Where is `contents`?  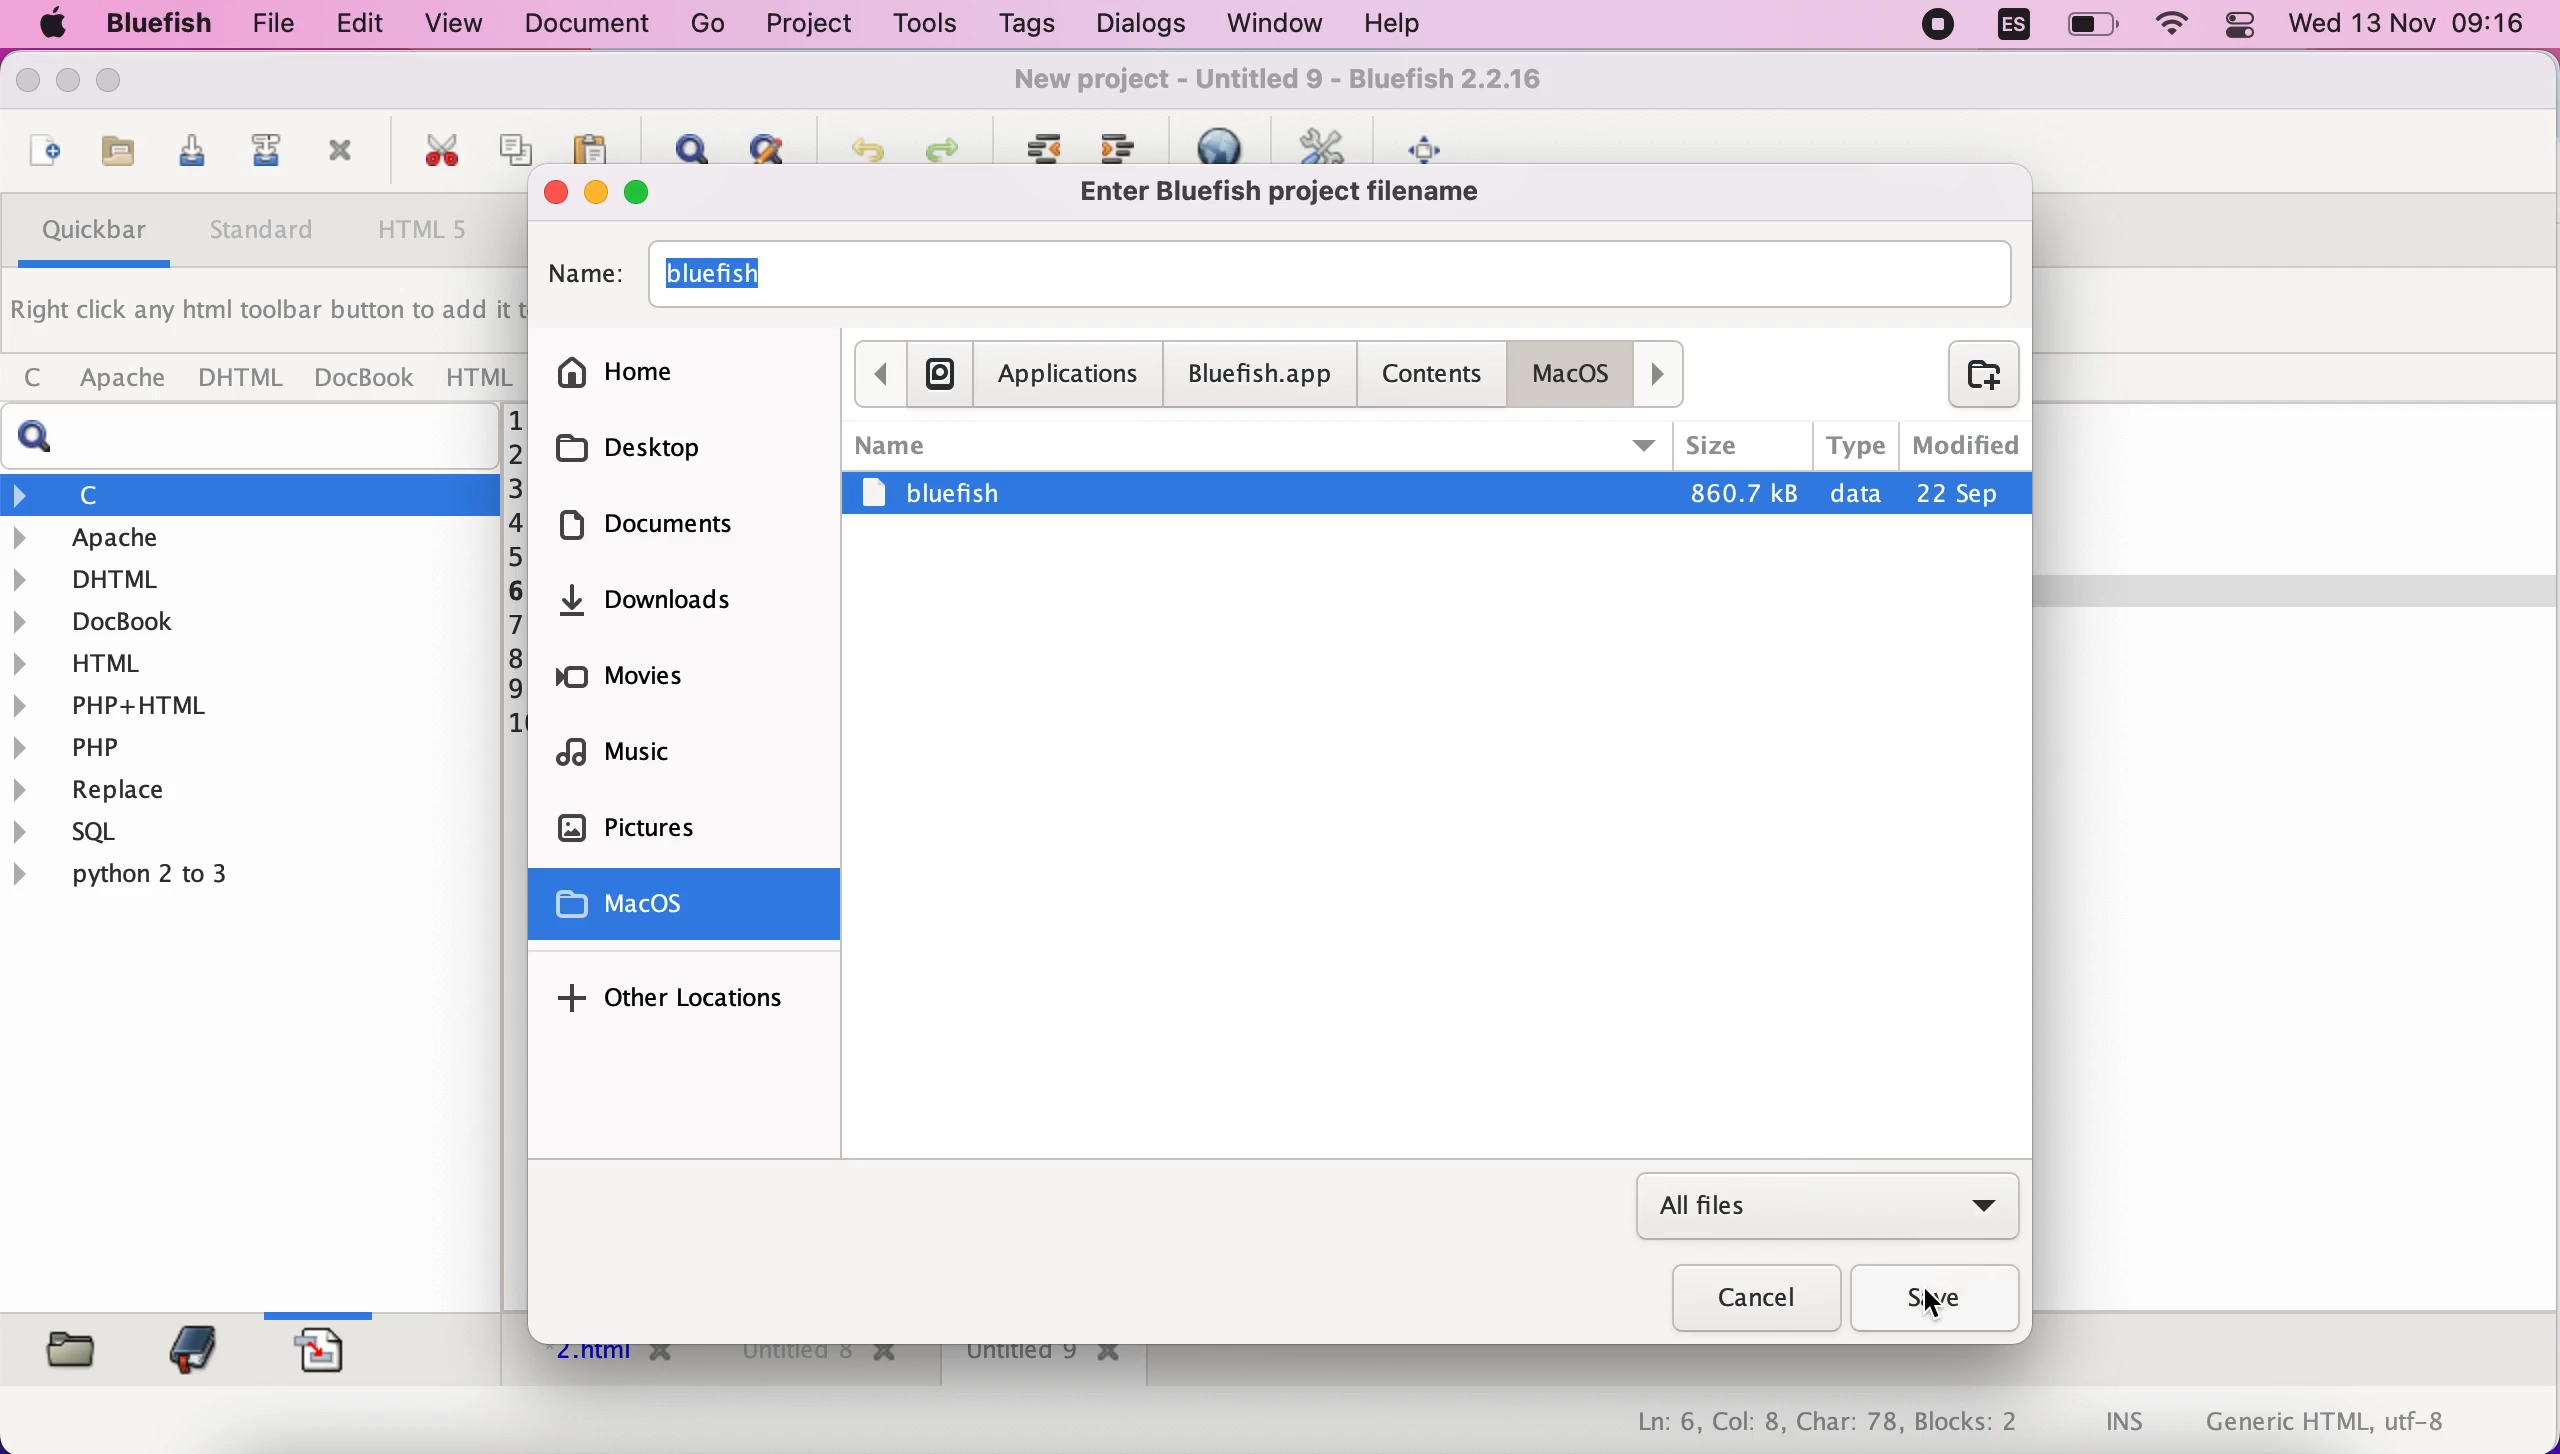 contents is located at coordinates (1437, 372).